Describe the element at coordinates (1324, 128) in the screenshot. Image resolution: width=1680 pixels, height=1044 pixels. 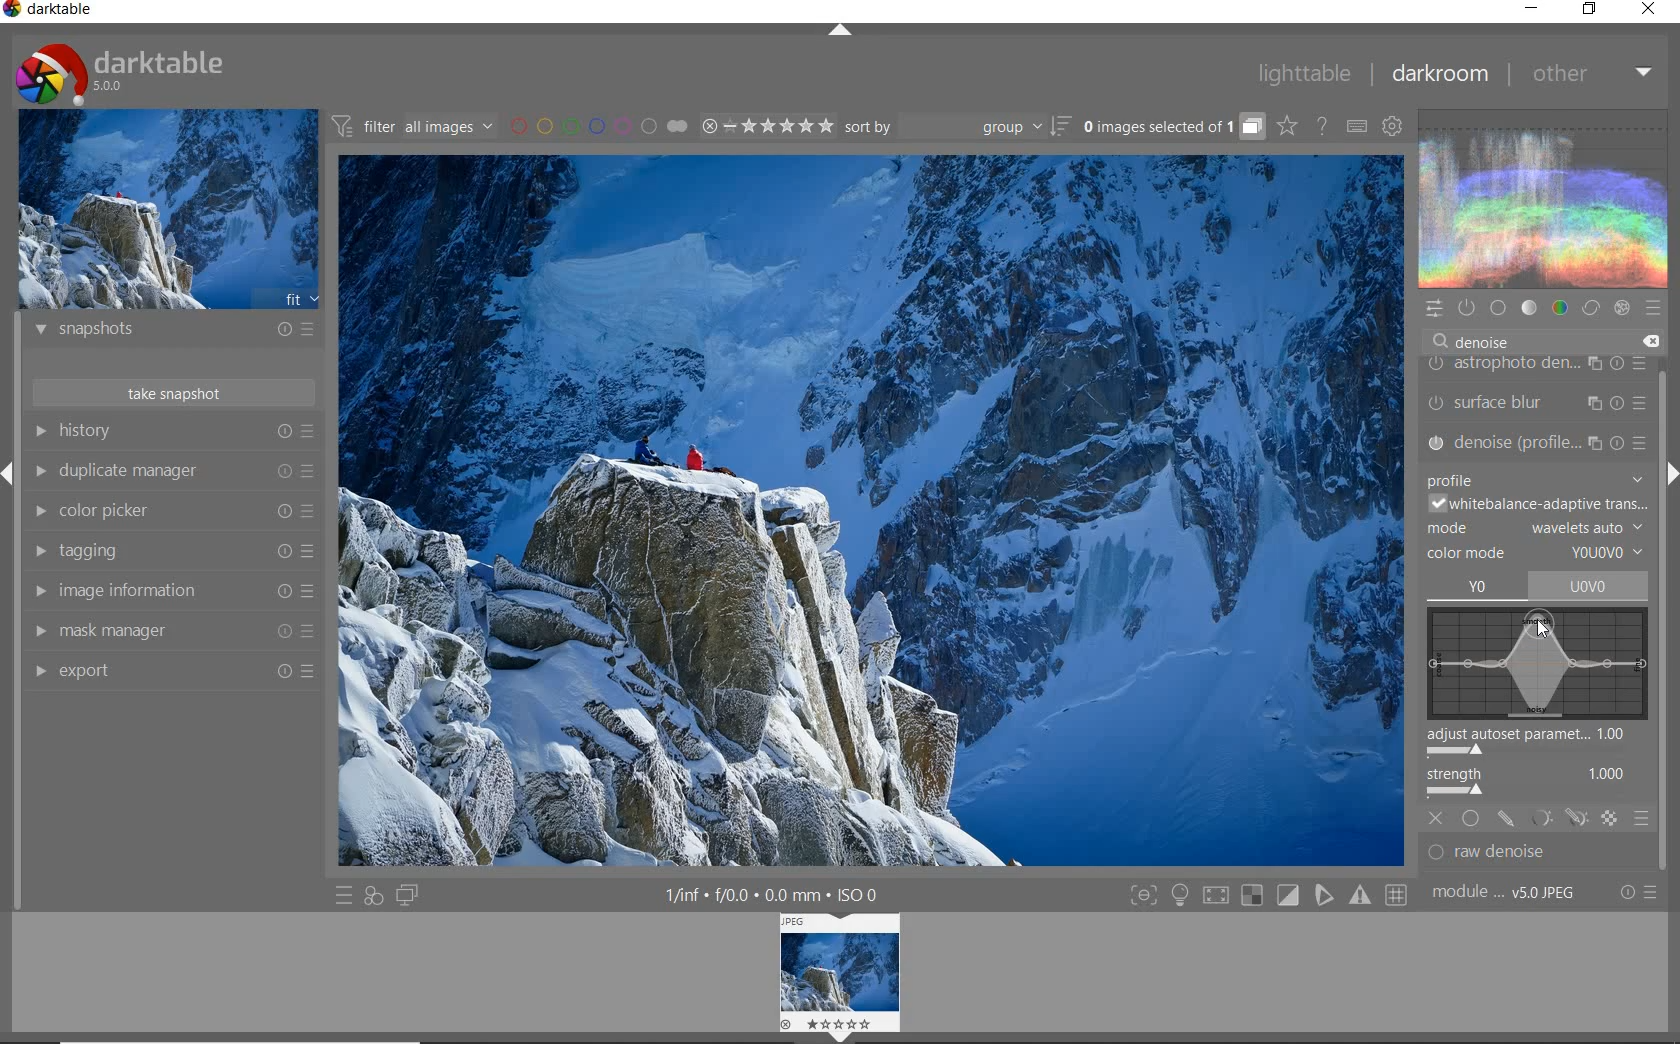
I see `enable online help` at that location.